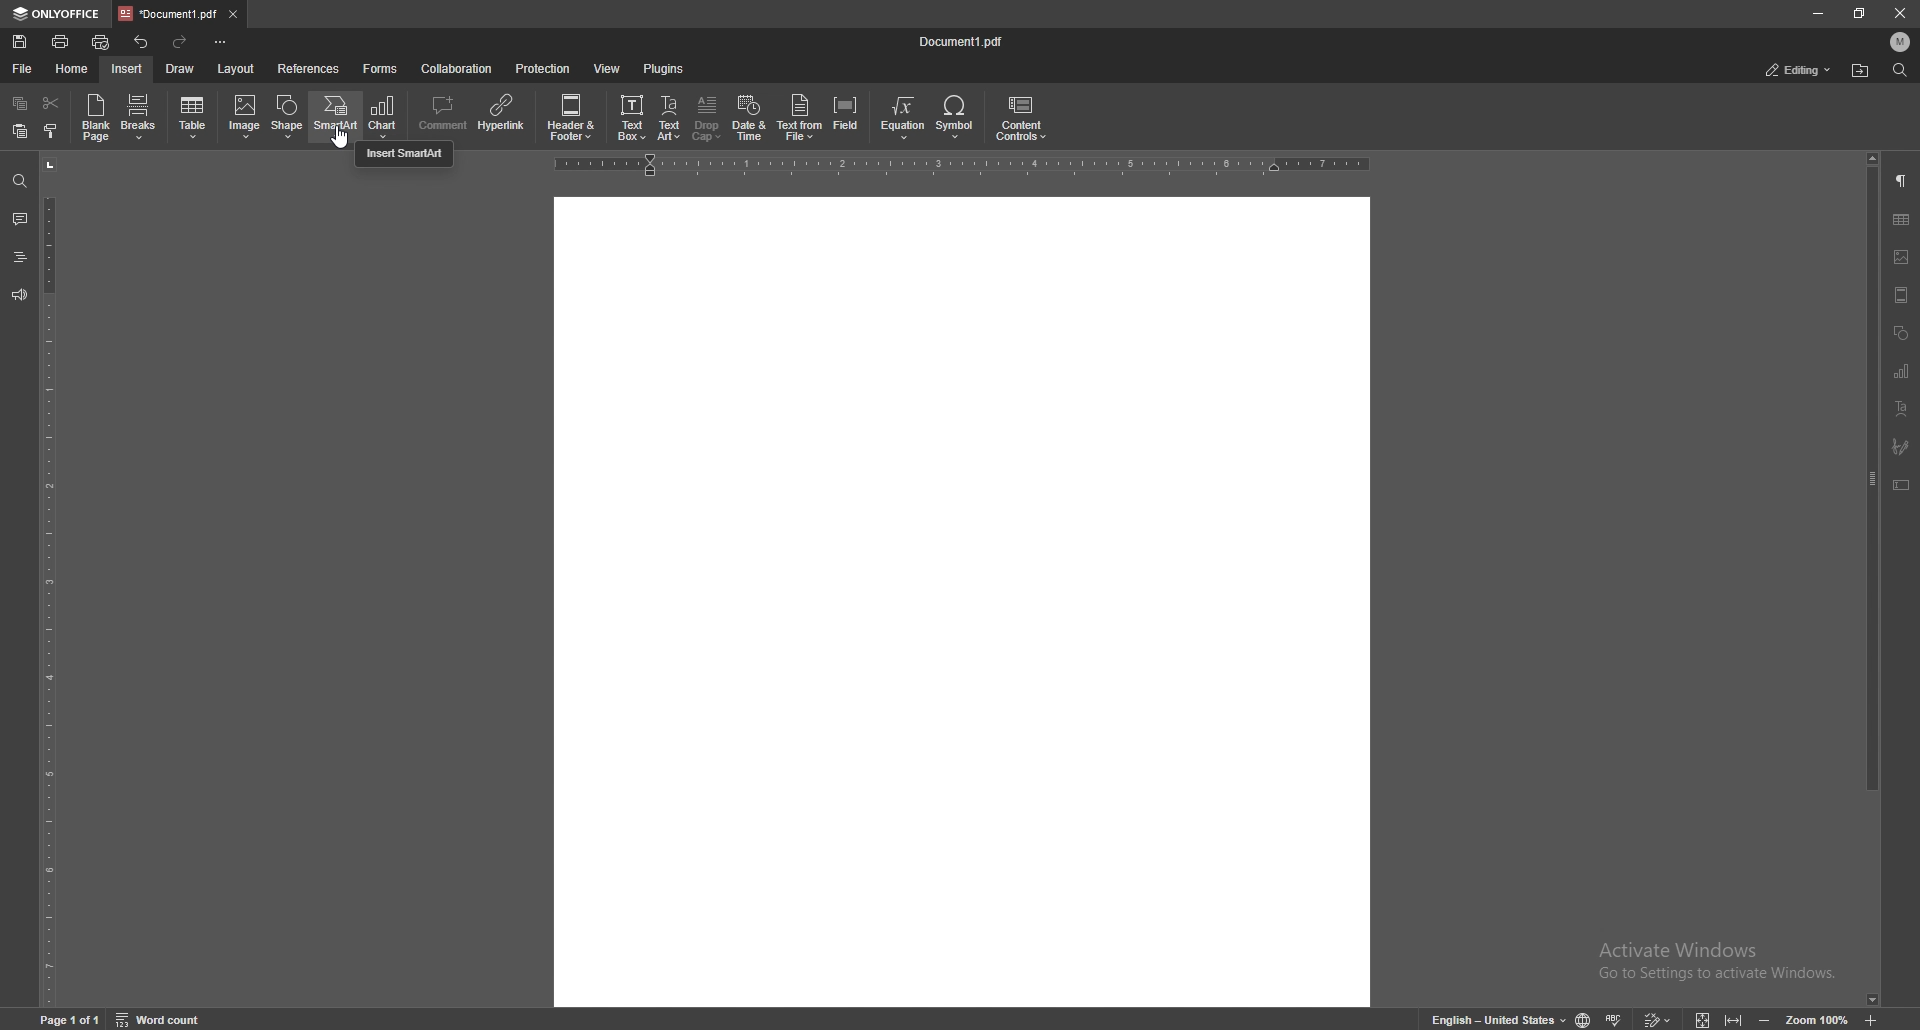 Image resolution: width=1920 pixels, height=1030 pixels. What do you see at coordinates (1901, 42) in the screenshot?
I see `profile` at bounding box center [1901, 42].